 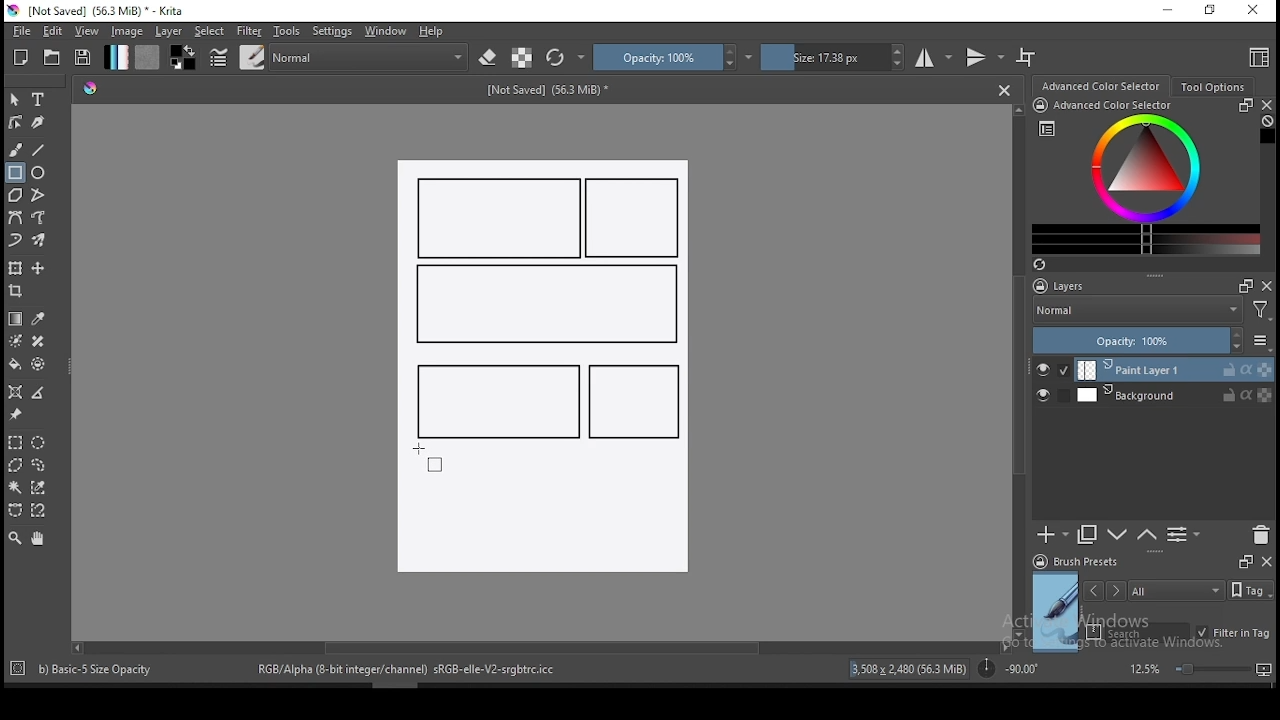 I want to click on move layer one step up, so click(x=1118, y=537).